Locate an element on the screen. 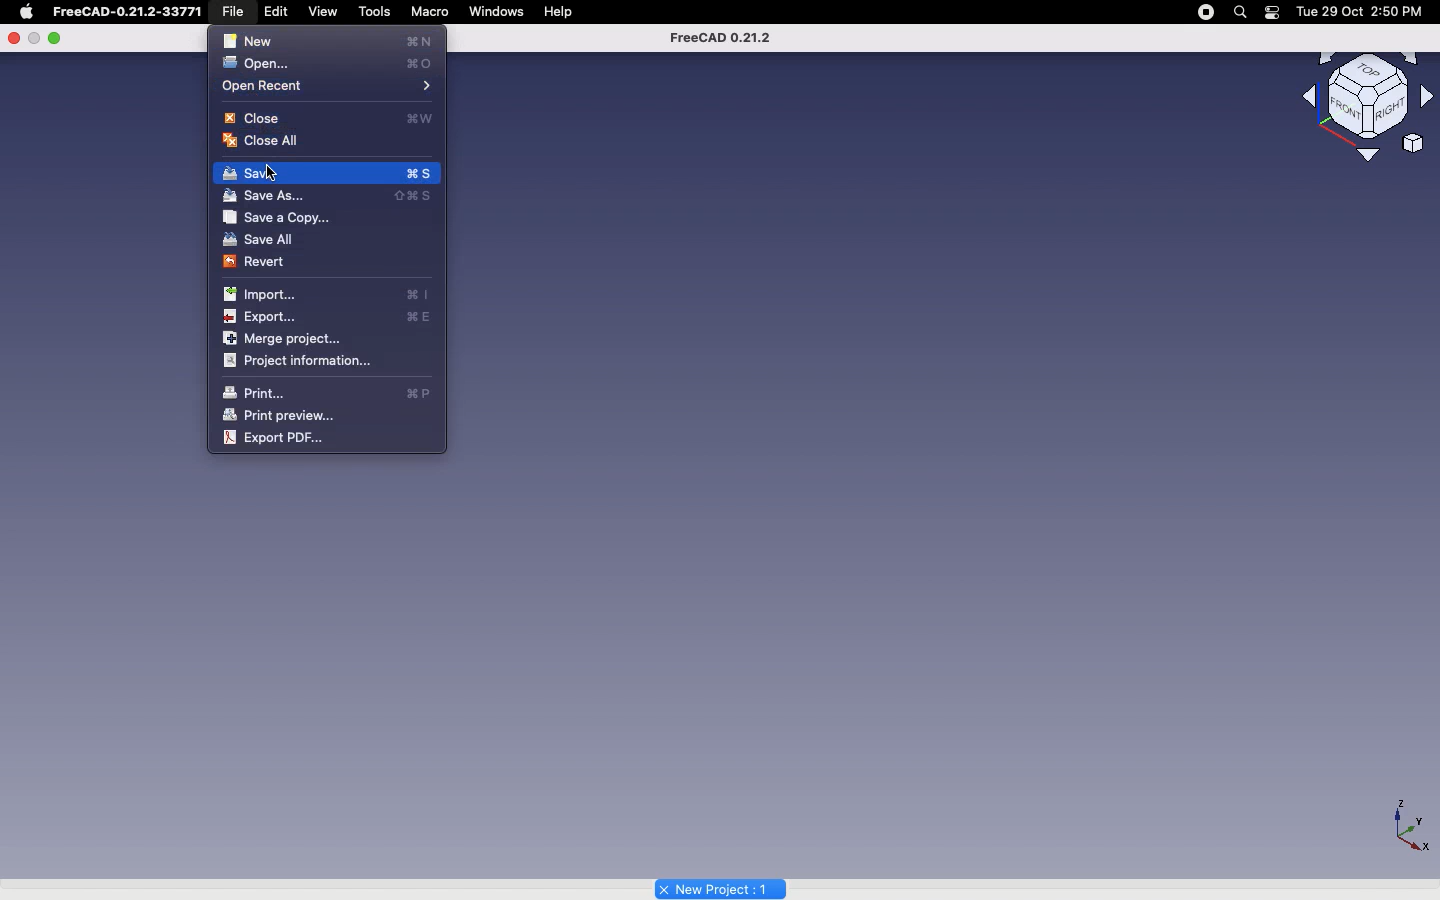 The height and width of the screenshot is (900, 1440). Print preview is located at coordinates (280, 415).